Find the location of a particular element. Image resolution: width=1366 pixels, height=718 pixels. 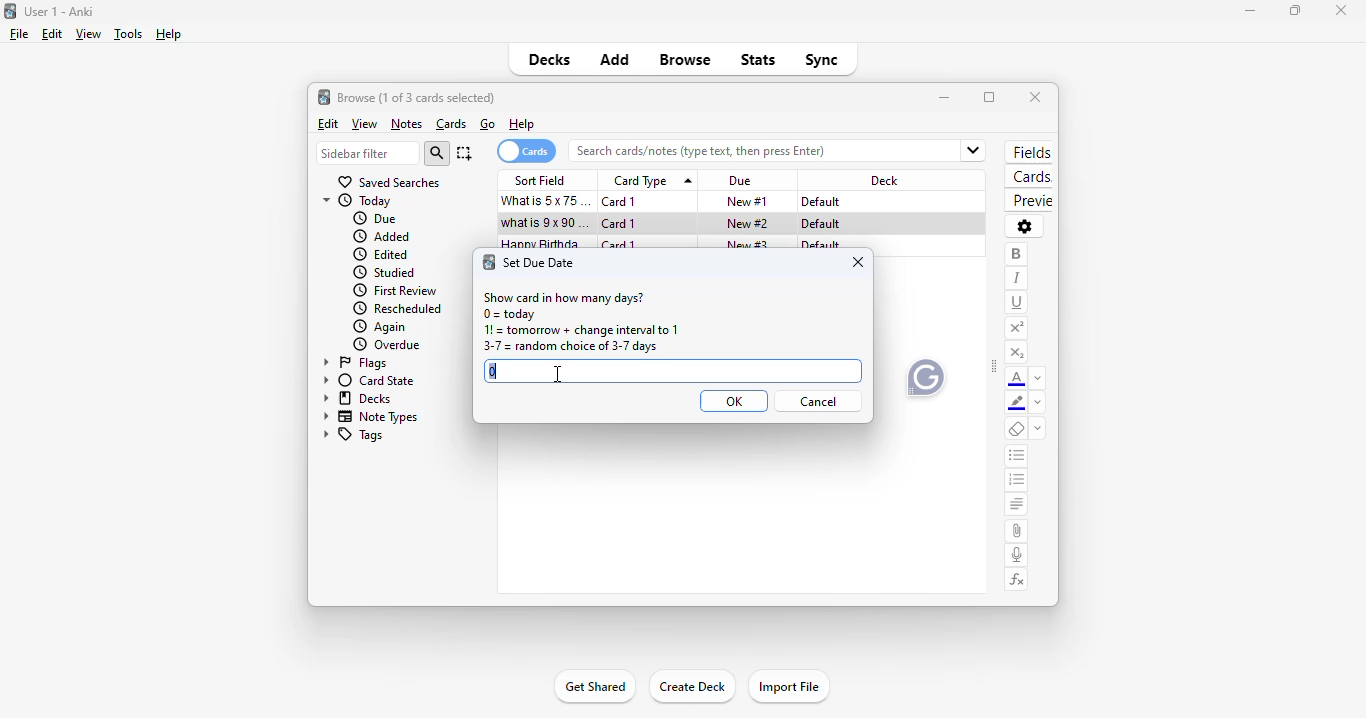

flags is located at coordinates (353, 363).